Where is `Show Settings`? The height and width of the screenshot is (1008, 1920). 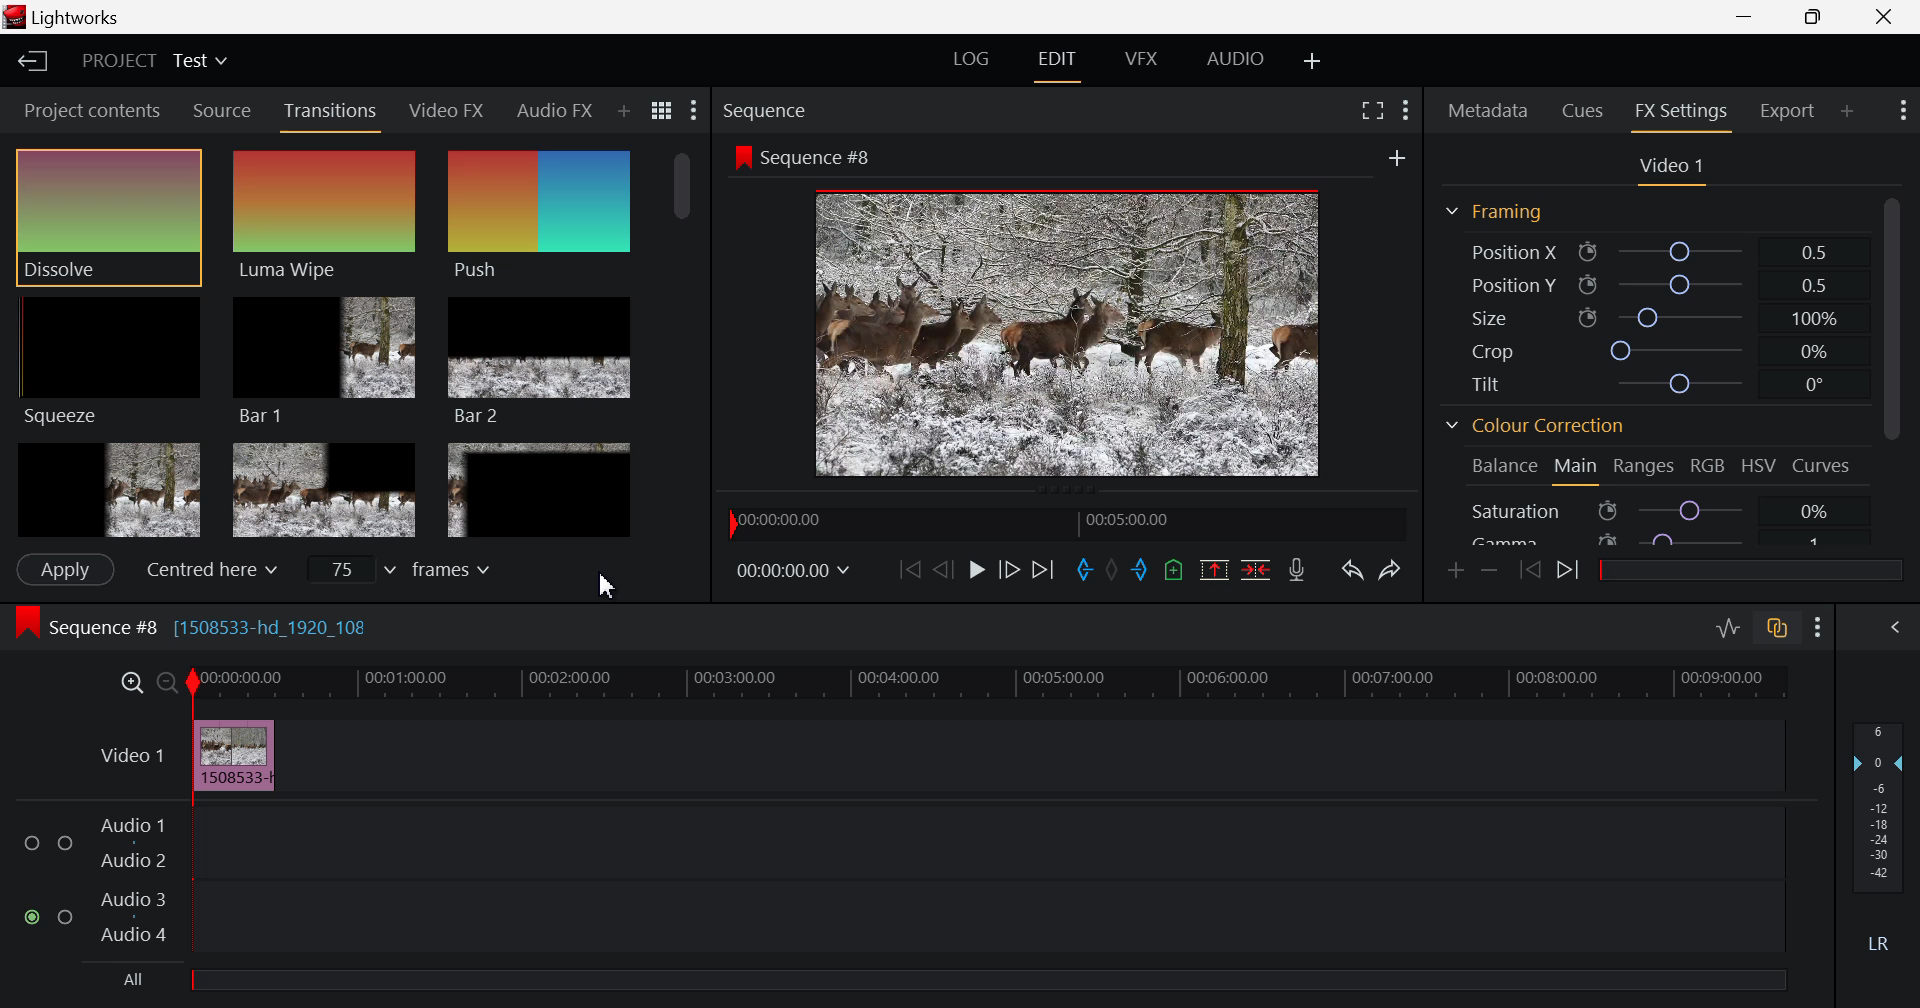
Show Settings is located at coordinates (691, 113).